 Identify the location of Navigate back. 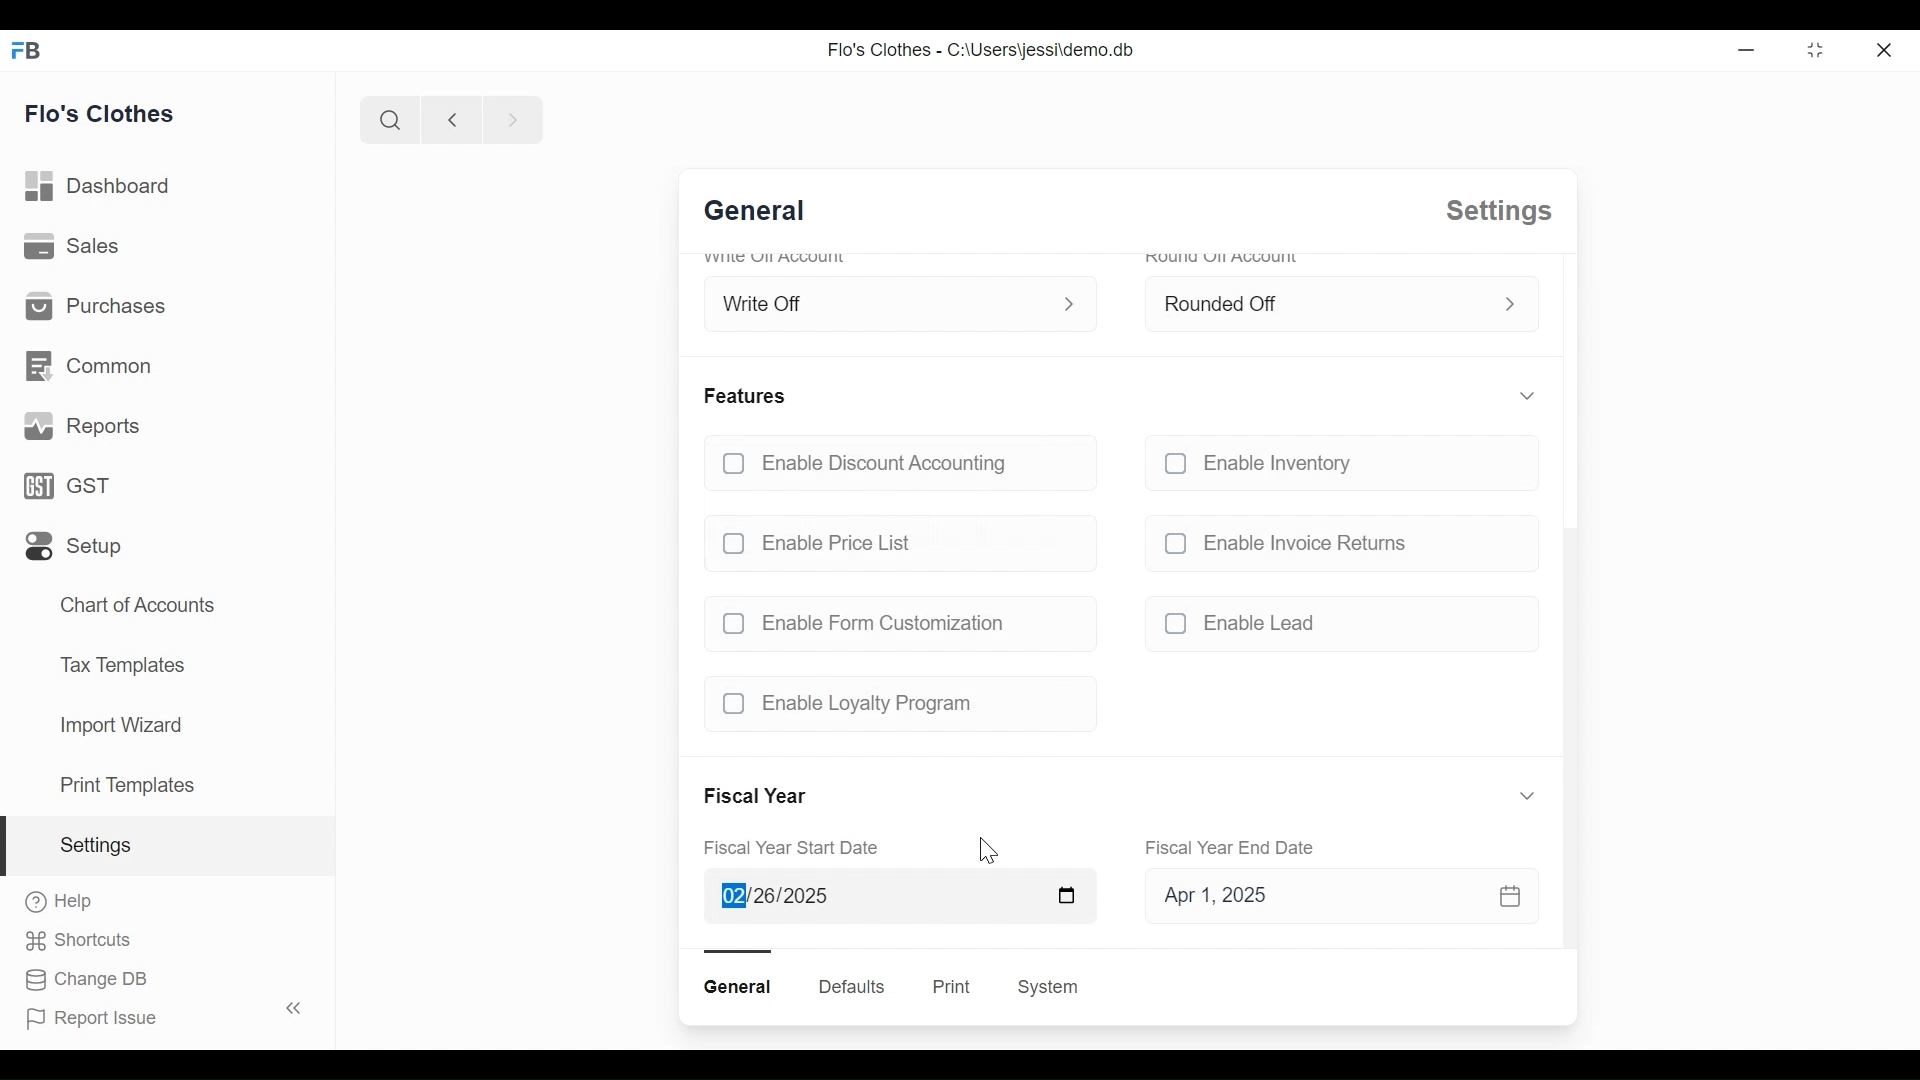
(448, 119).